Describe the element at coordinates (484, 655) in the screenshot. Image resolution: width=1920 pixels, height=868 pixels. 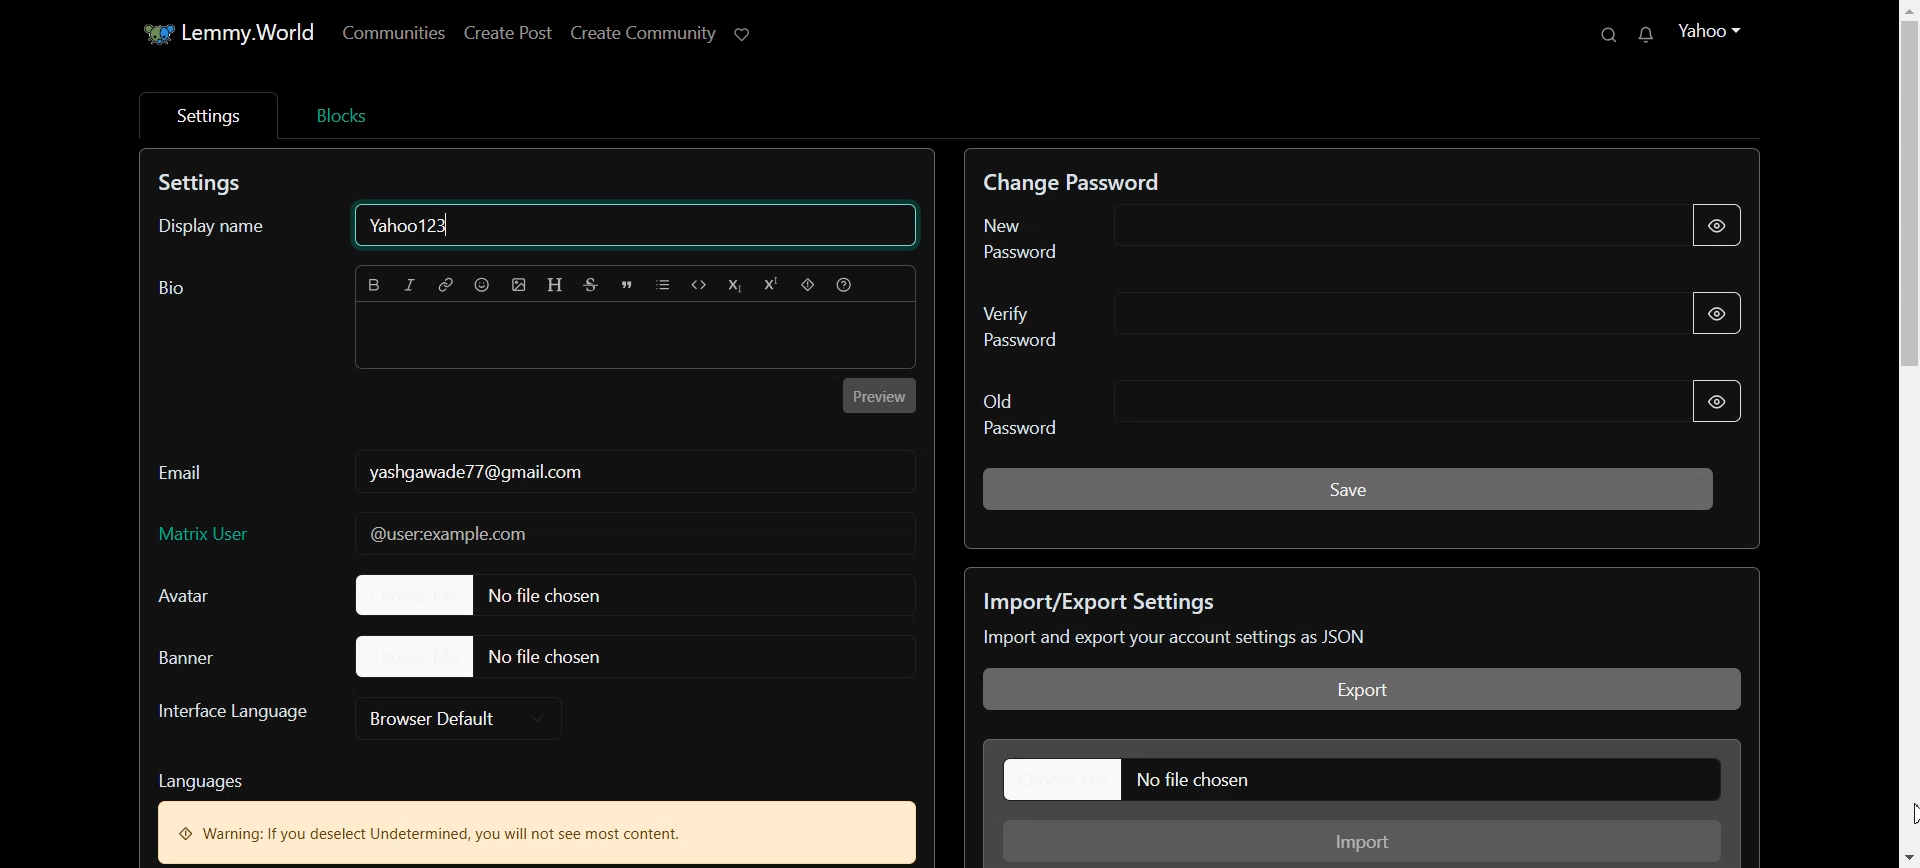
I see `File Chosen` at that location.